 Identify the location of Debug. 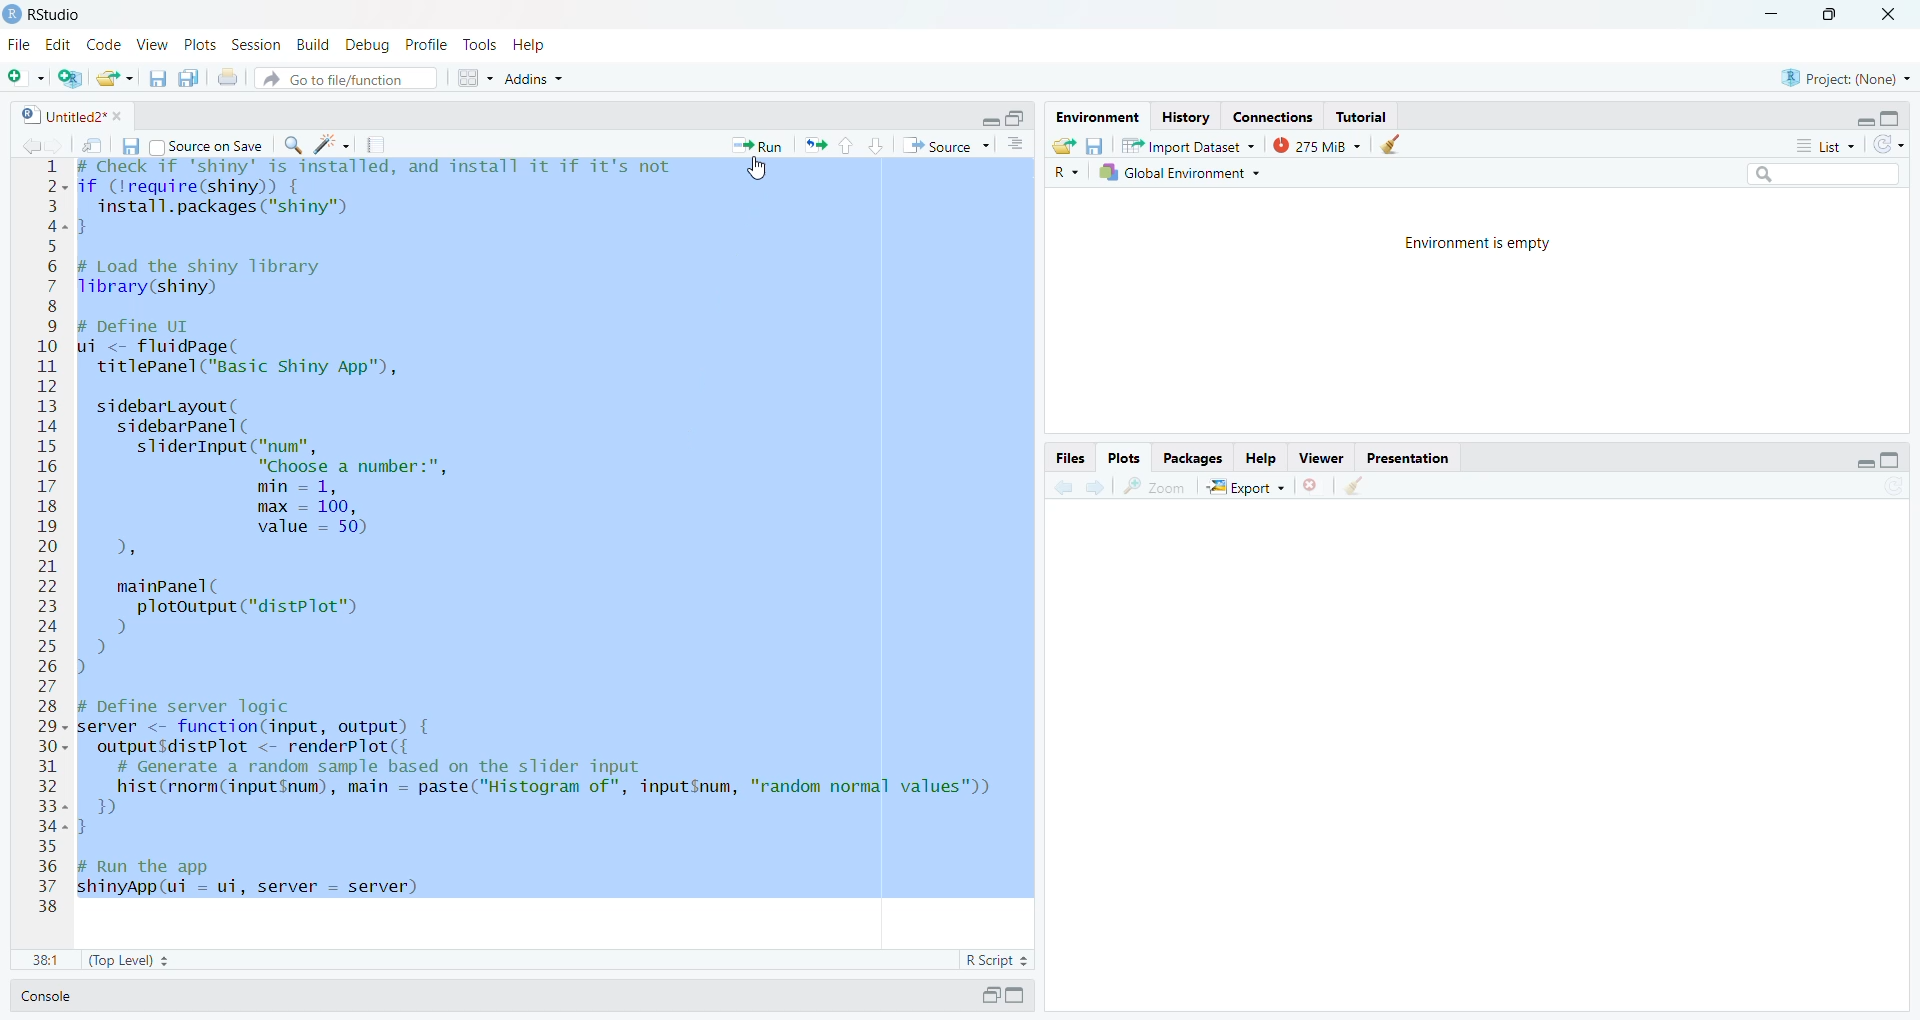
(369, 45).